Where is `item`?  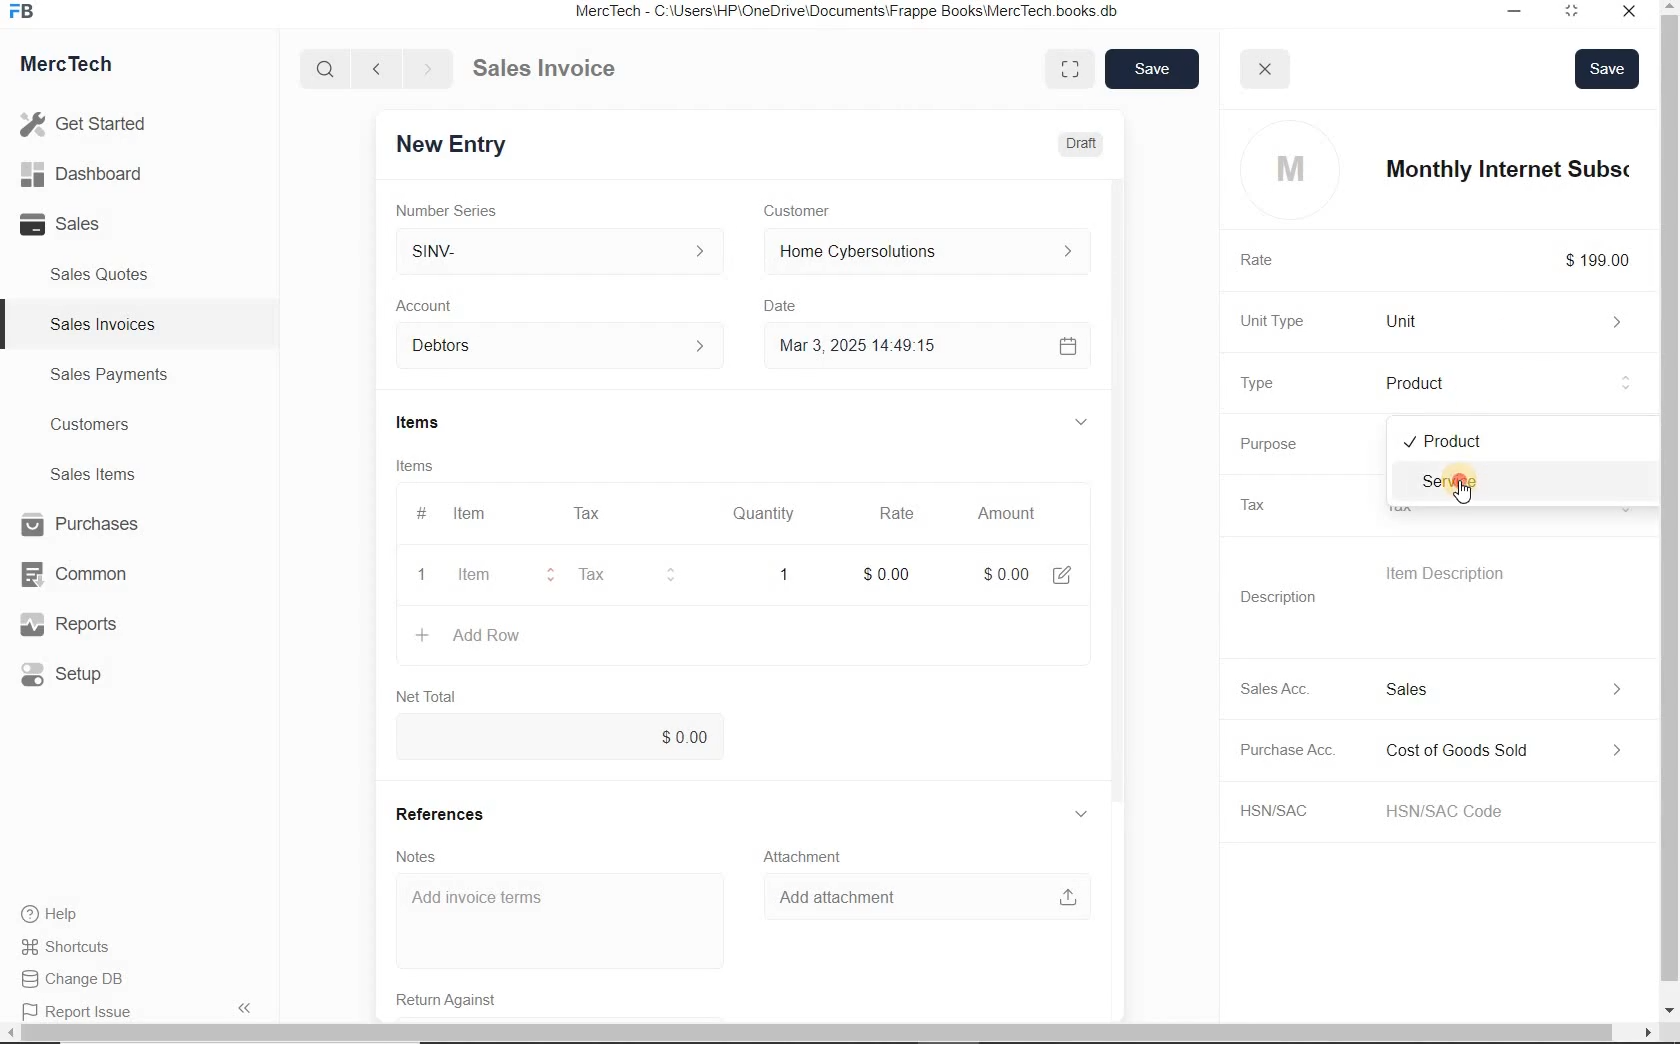
item is located at coordinates (490, 577).